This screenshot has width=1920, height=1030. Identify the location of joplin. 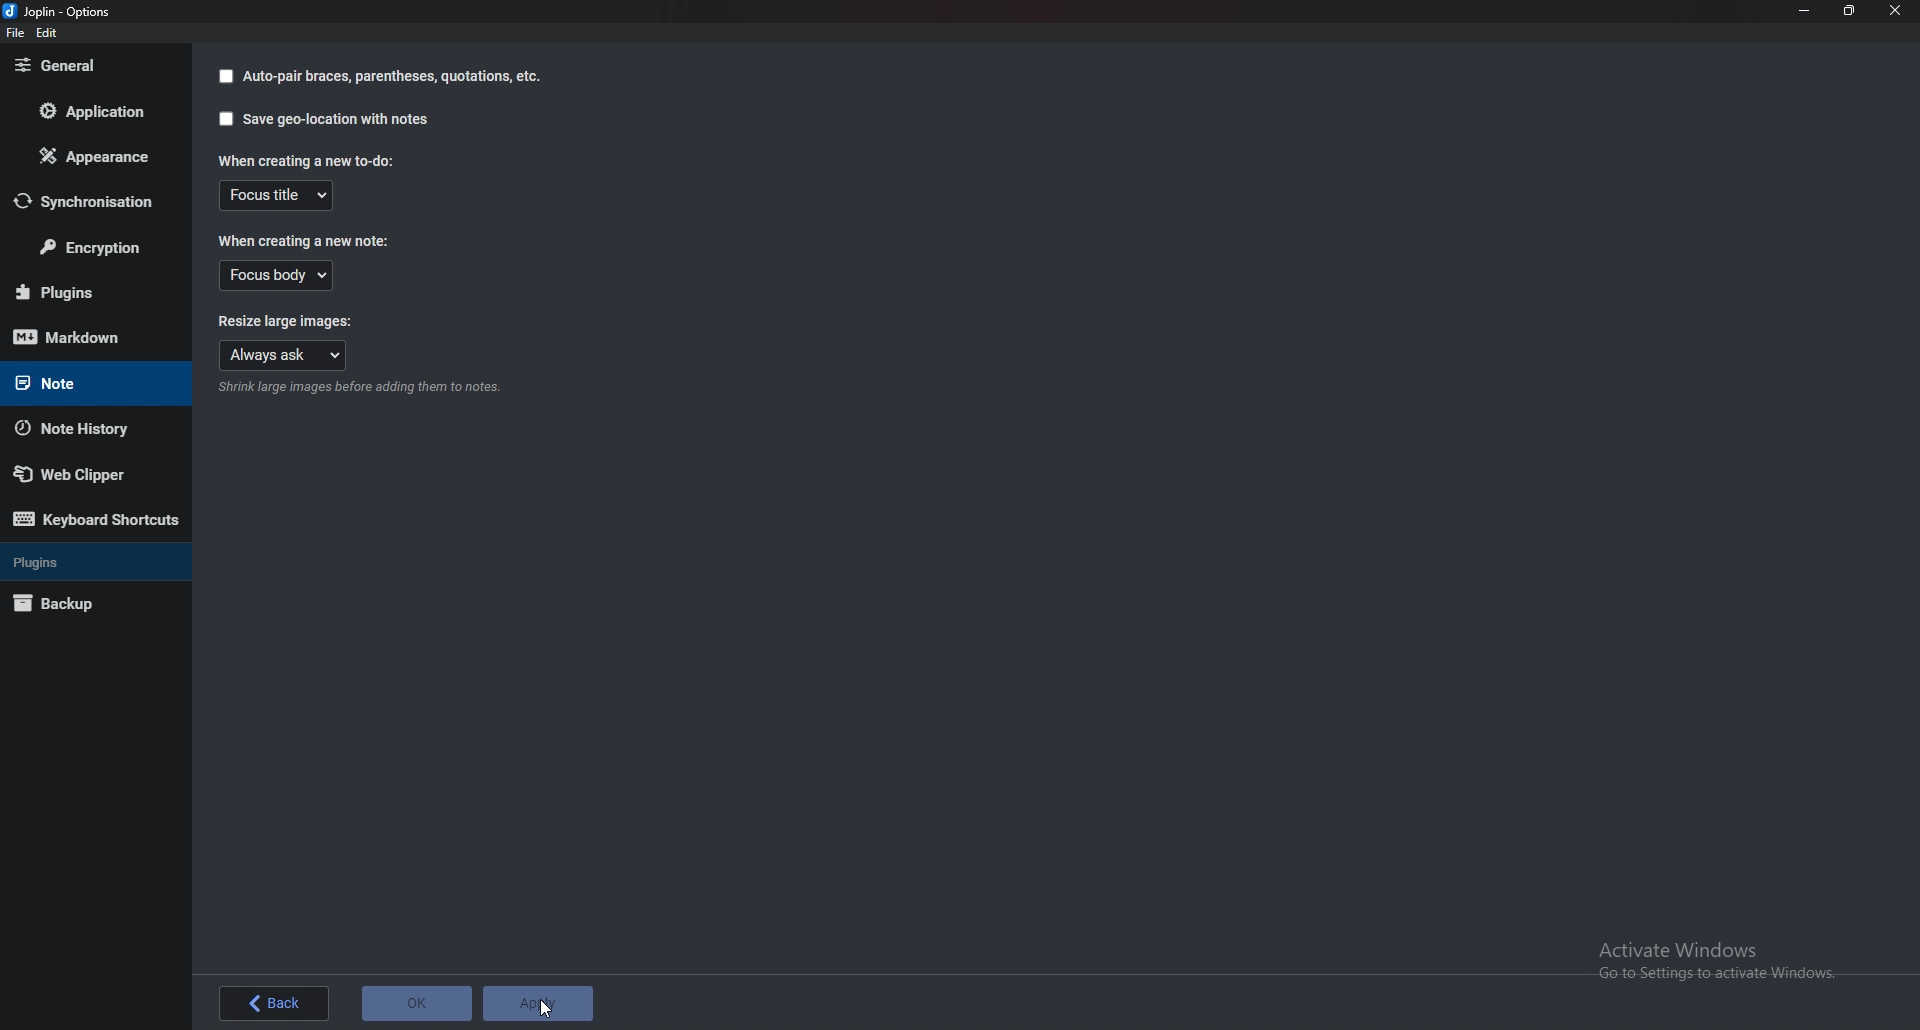
(61, 11).